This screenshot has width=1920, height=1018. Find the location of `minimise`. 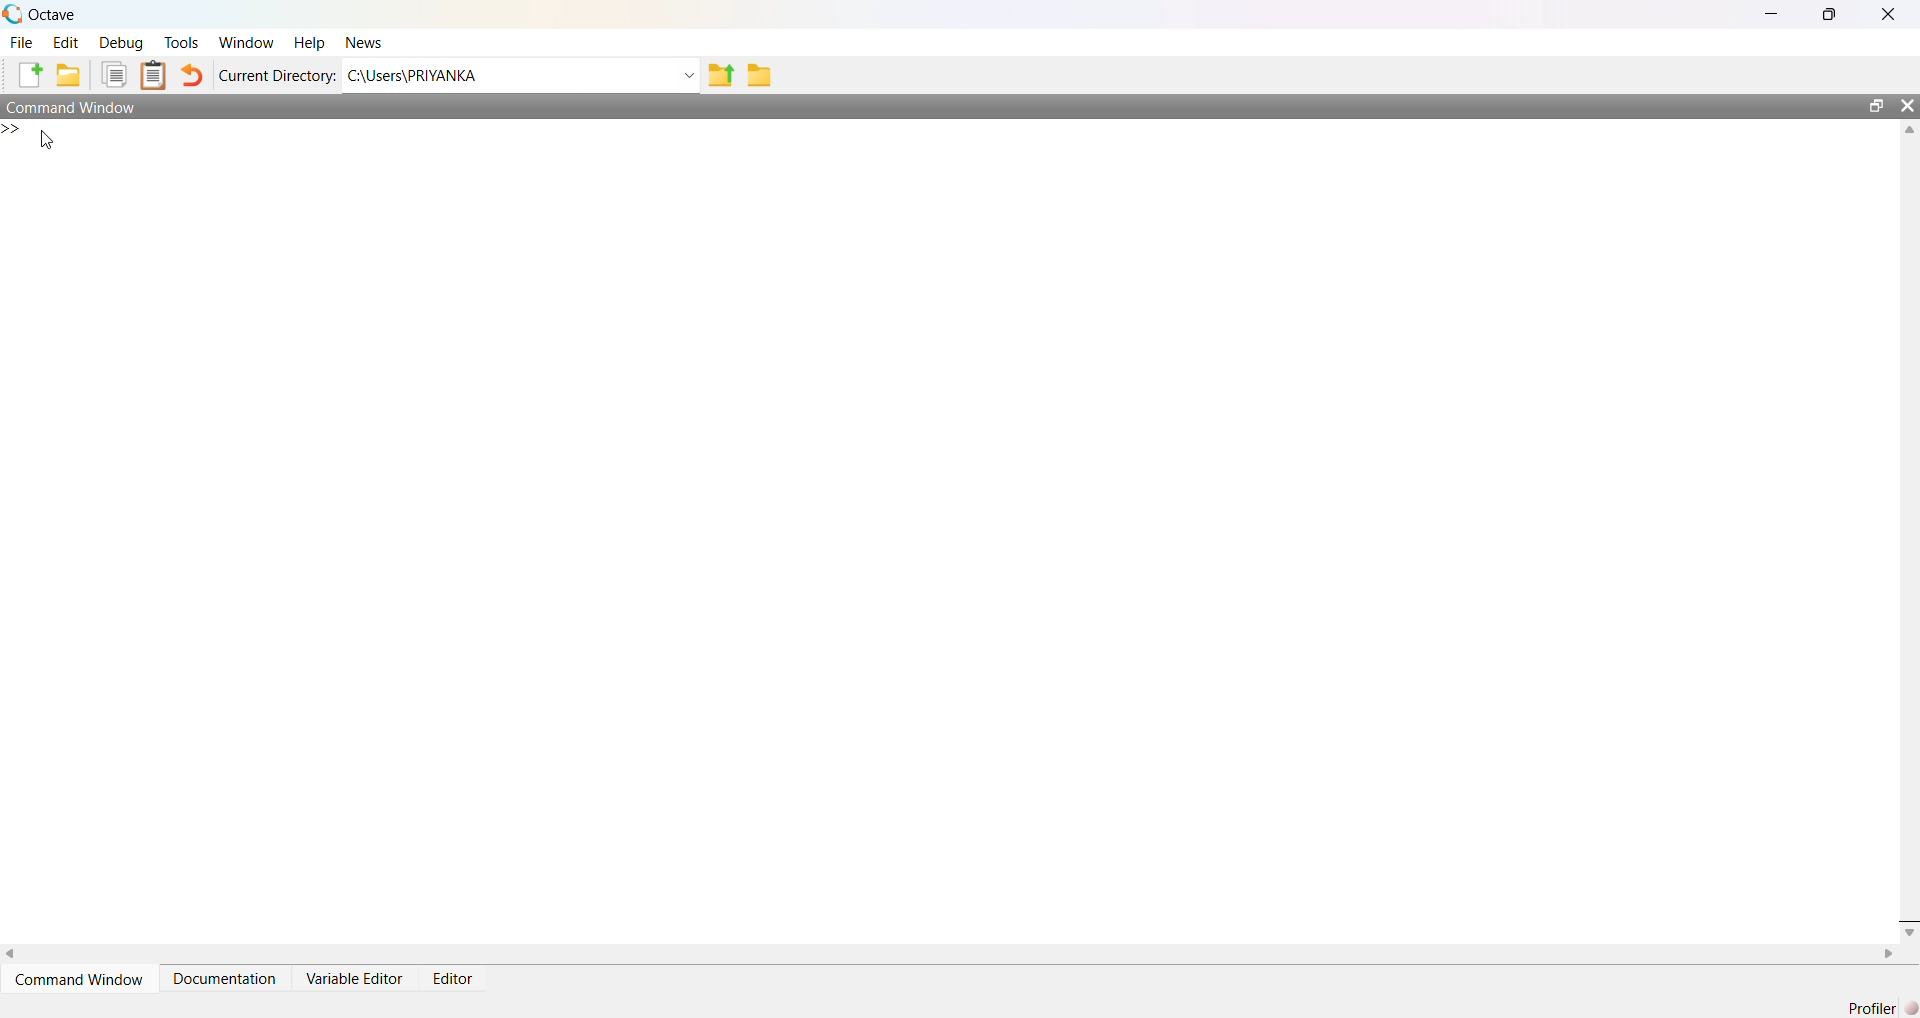

minimise is located at coordinates (1774, 12).